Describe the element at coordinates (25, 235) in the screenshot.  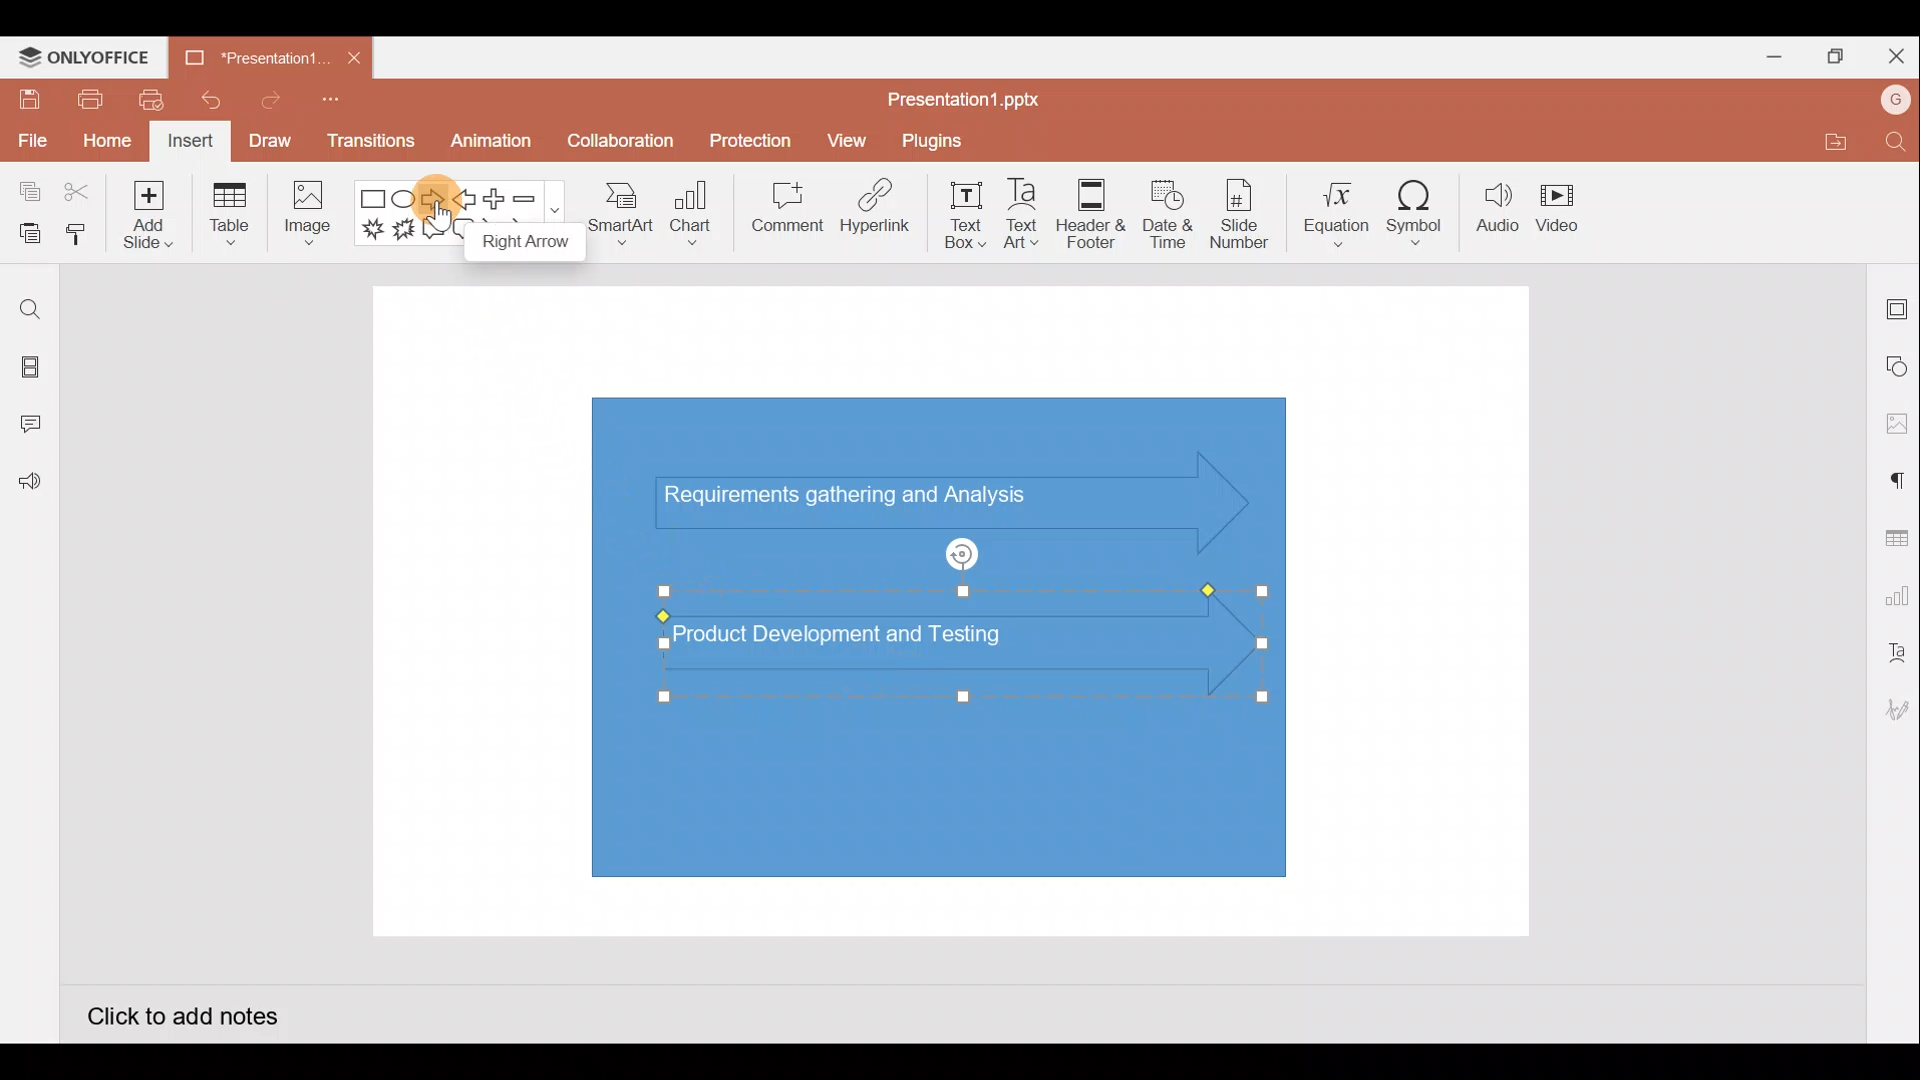
I see `Paste` at that location.